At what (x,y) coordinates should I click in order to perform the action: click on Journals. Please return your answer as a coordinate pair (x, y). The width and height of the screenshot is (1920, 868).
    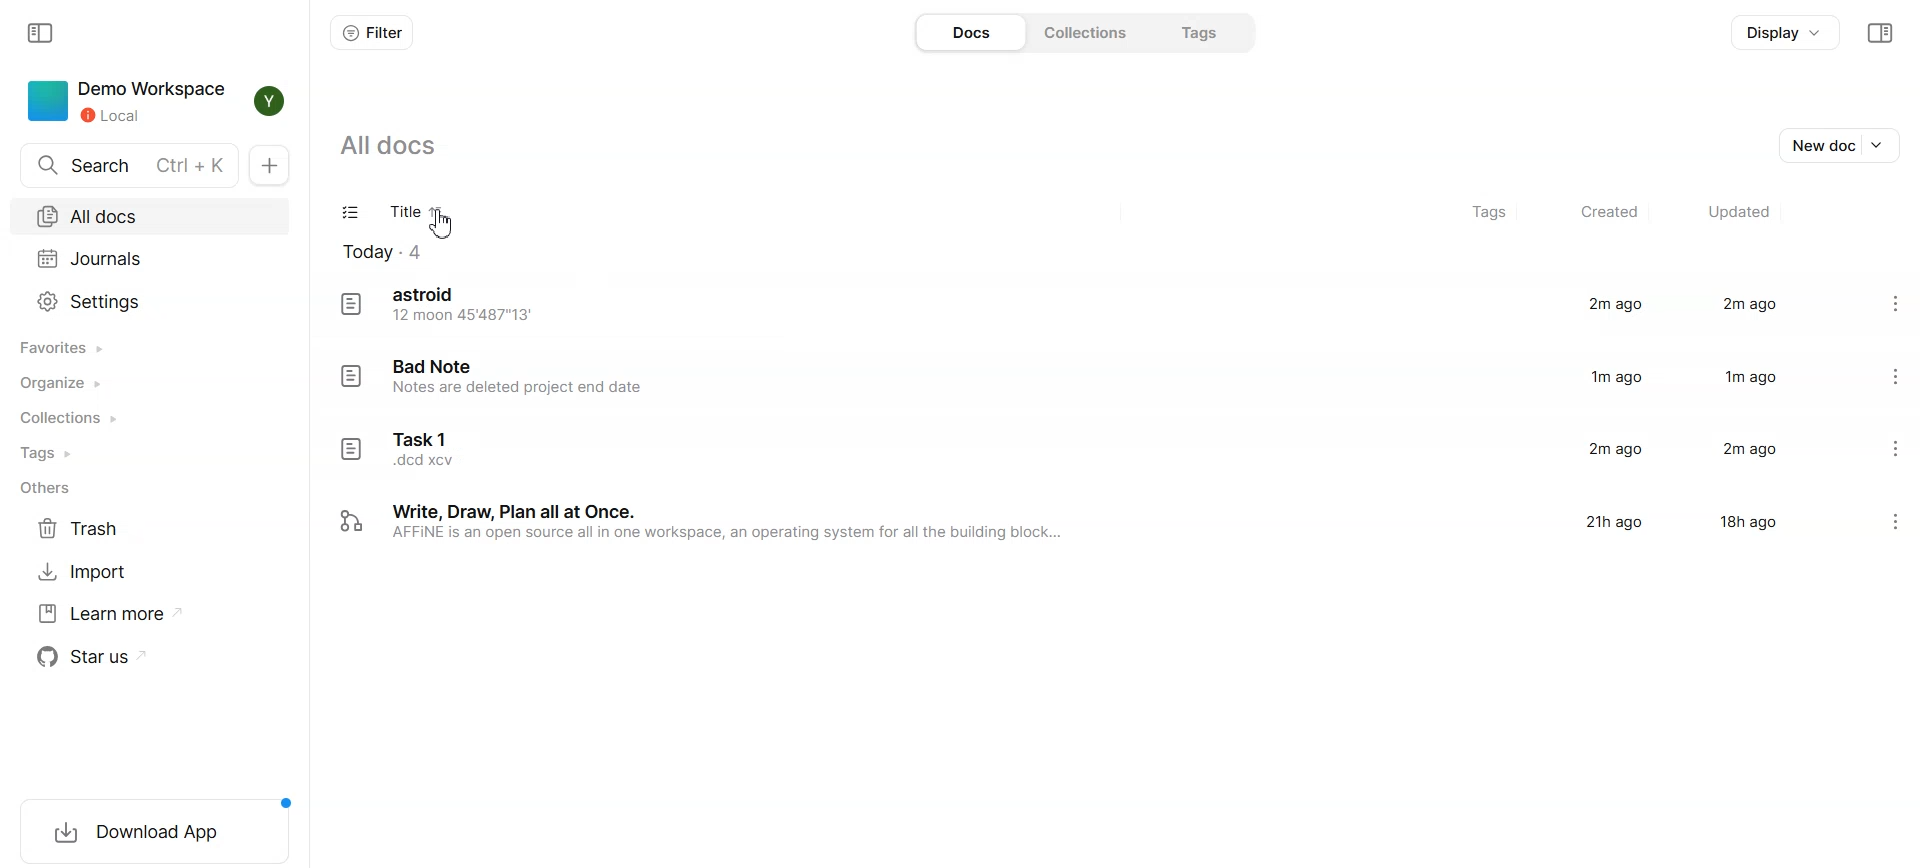
    Looking at the image, I should click on (150, 260).